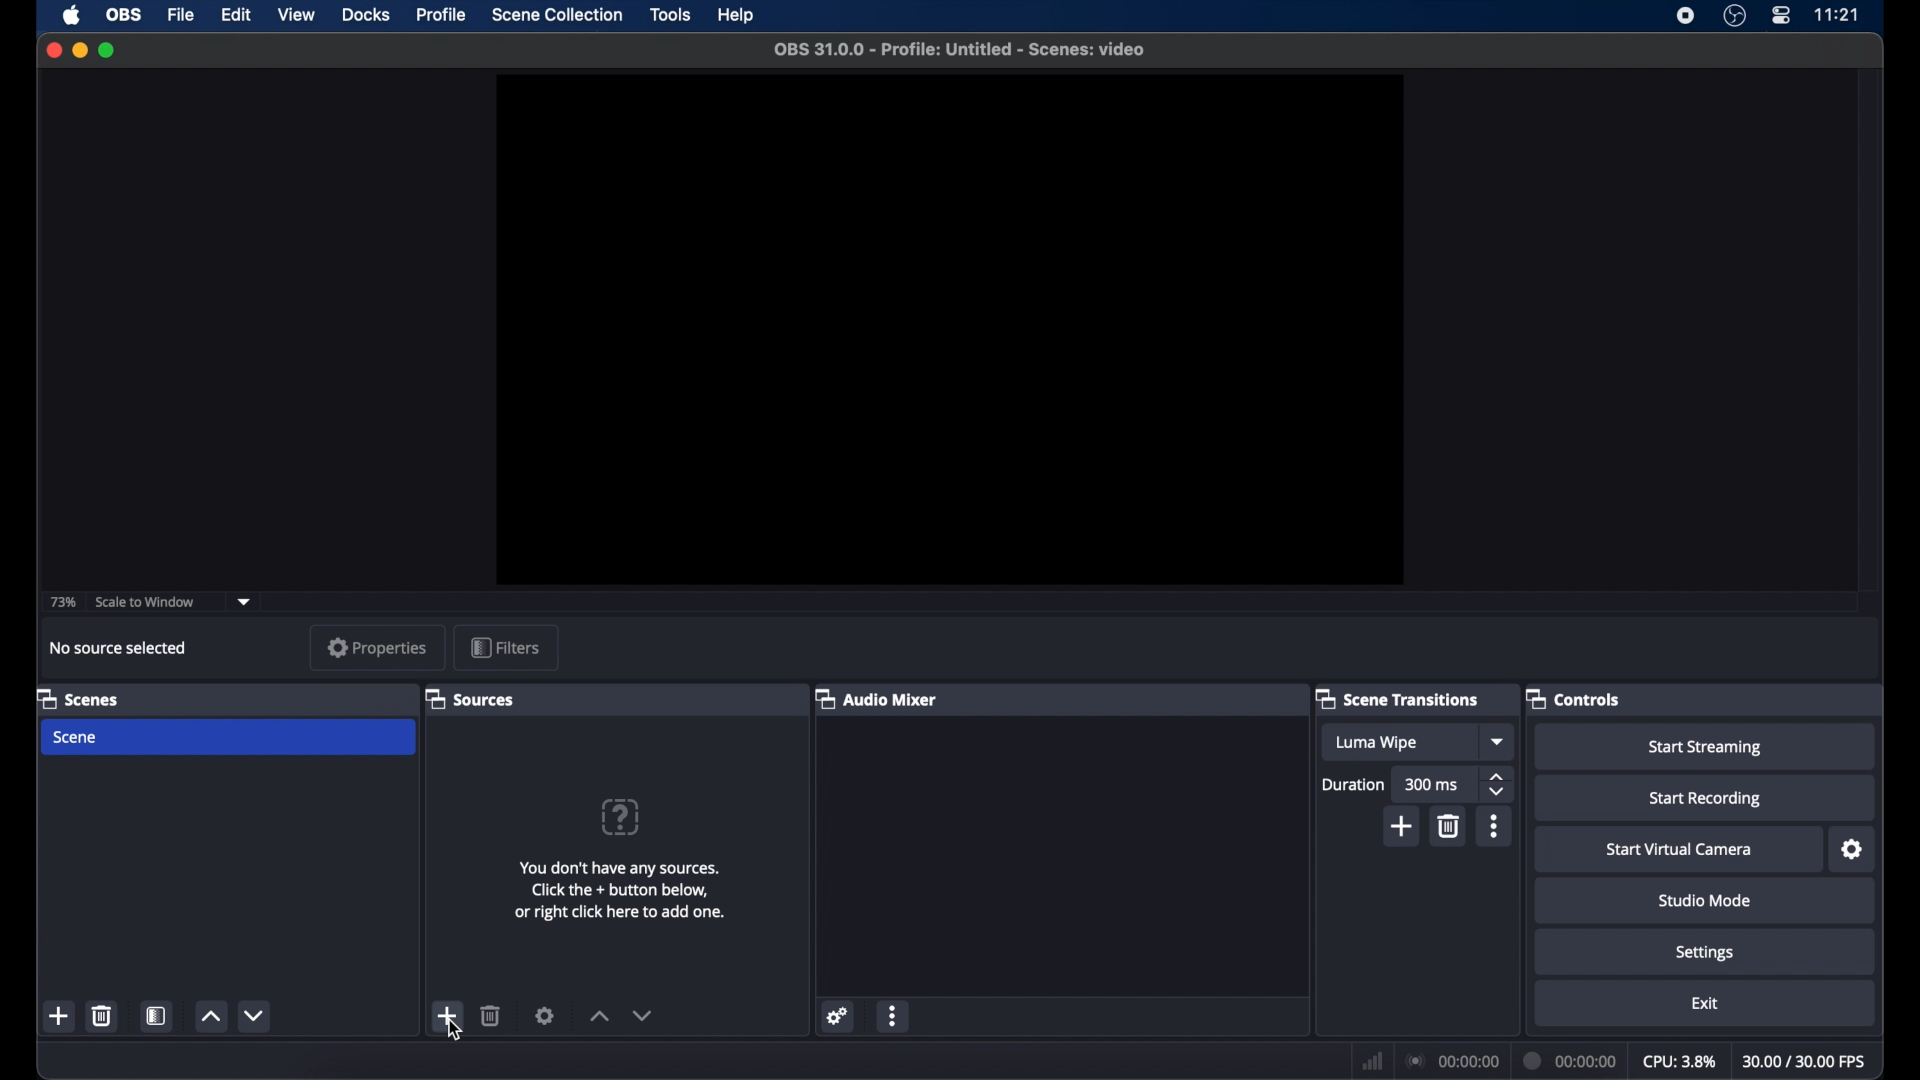  What do you see at coordinates (158, 1016) in the screenshot?
I see `scene filters` at bounding box center [158, 1016].